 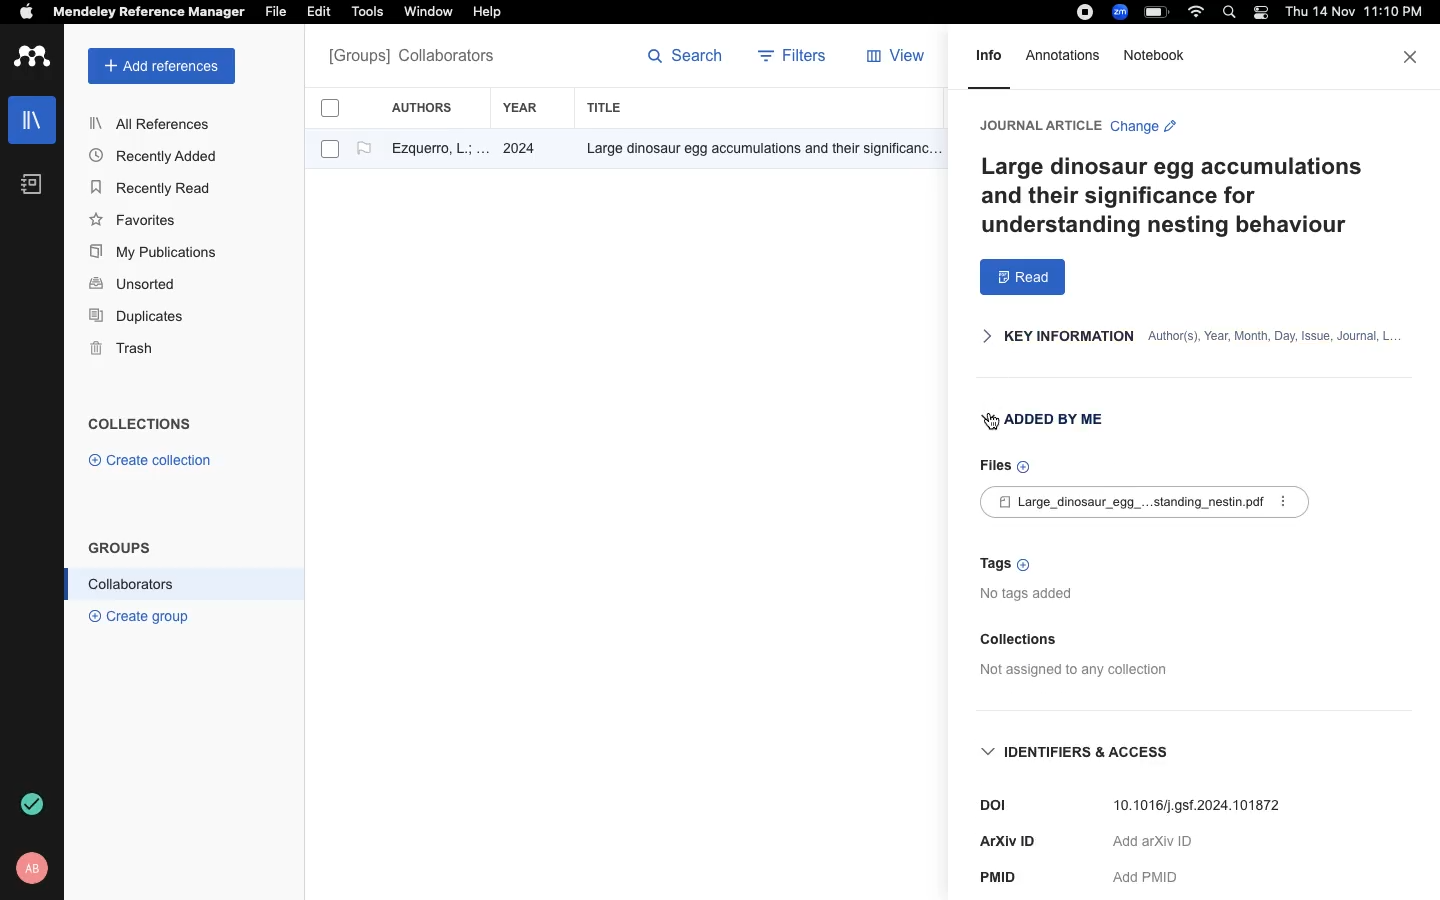 What do you see at coordinates (1161, 55) in the screenshot?
I see `notebook` at bounding box center [1161, 55].